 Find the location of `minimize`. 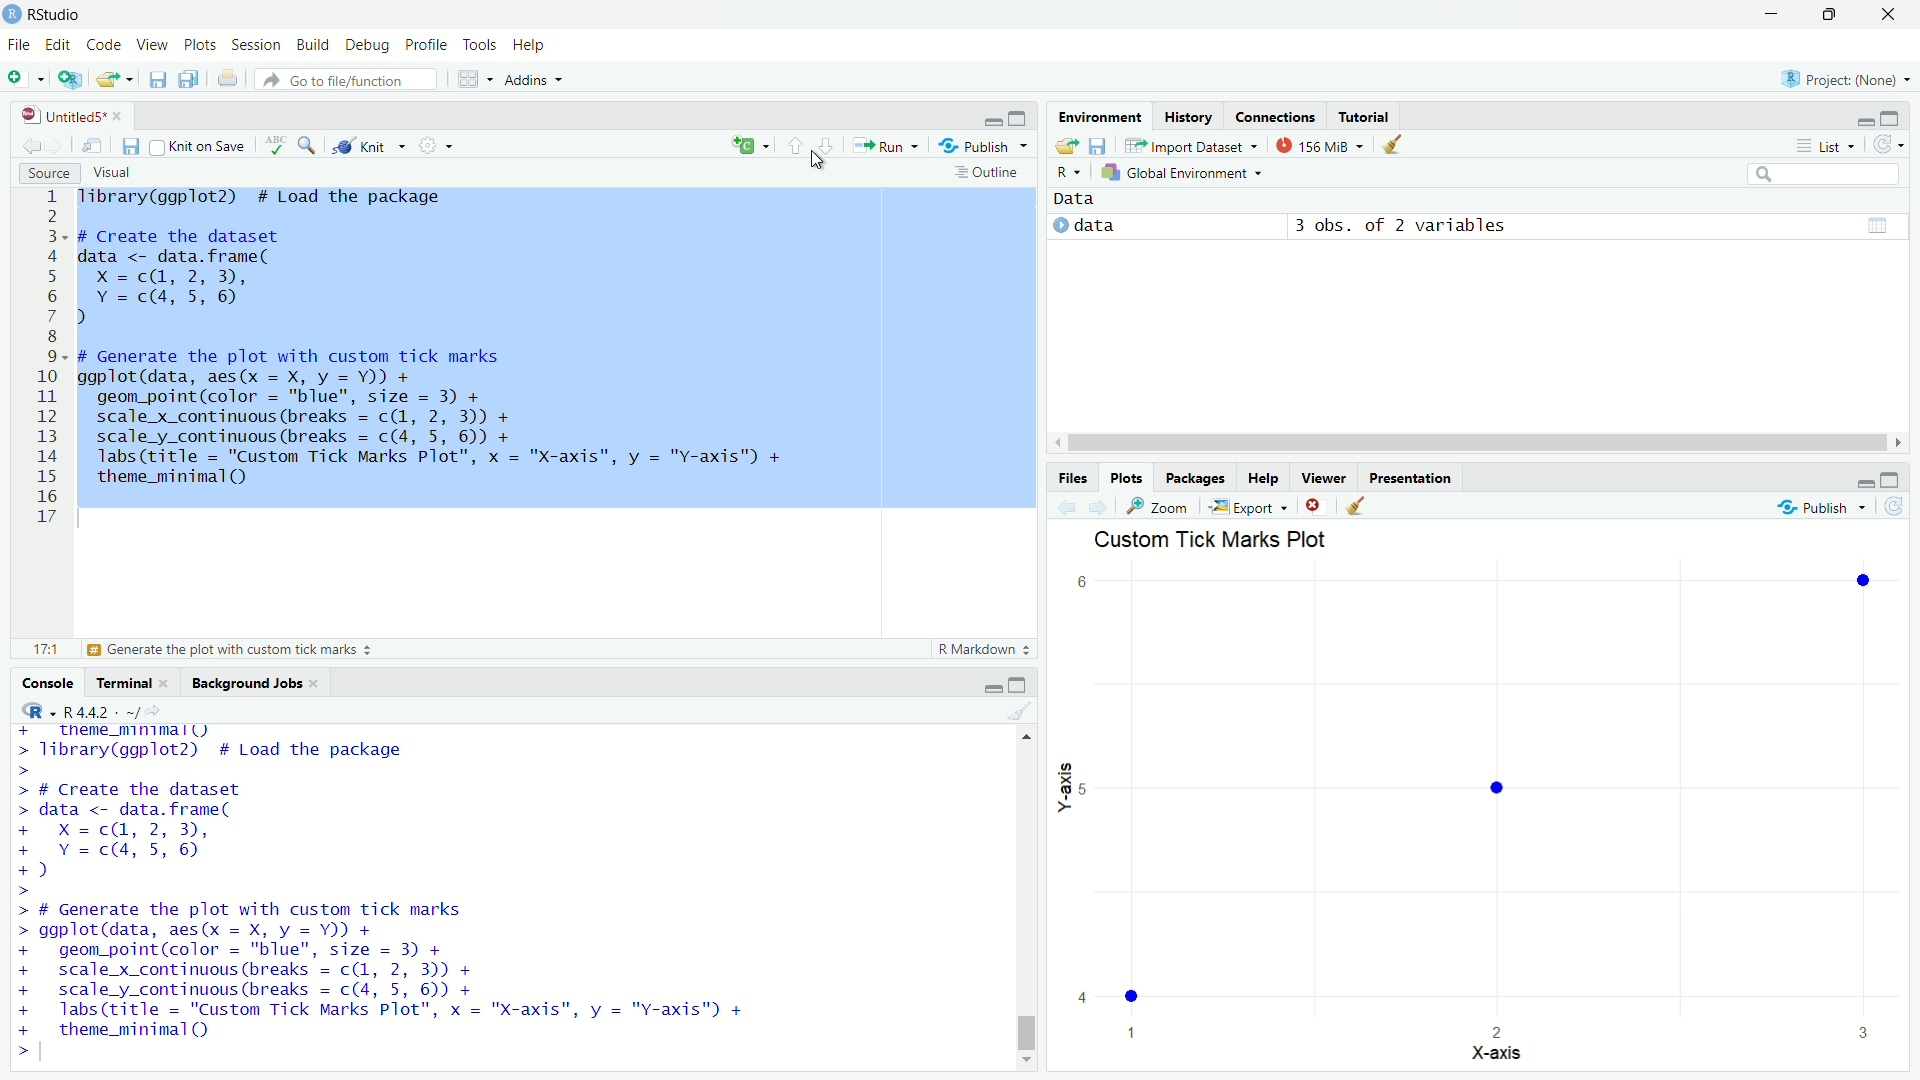

minimize is located at coordinates (1858, 116).